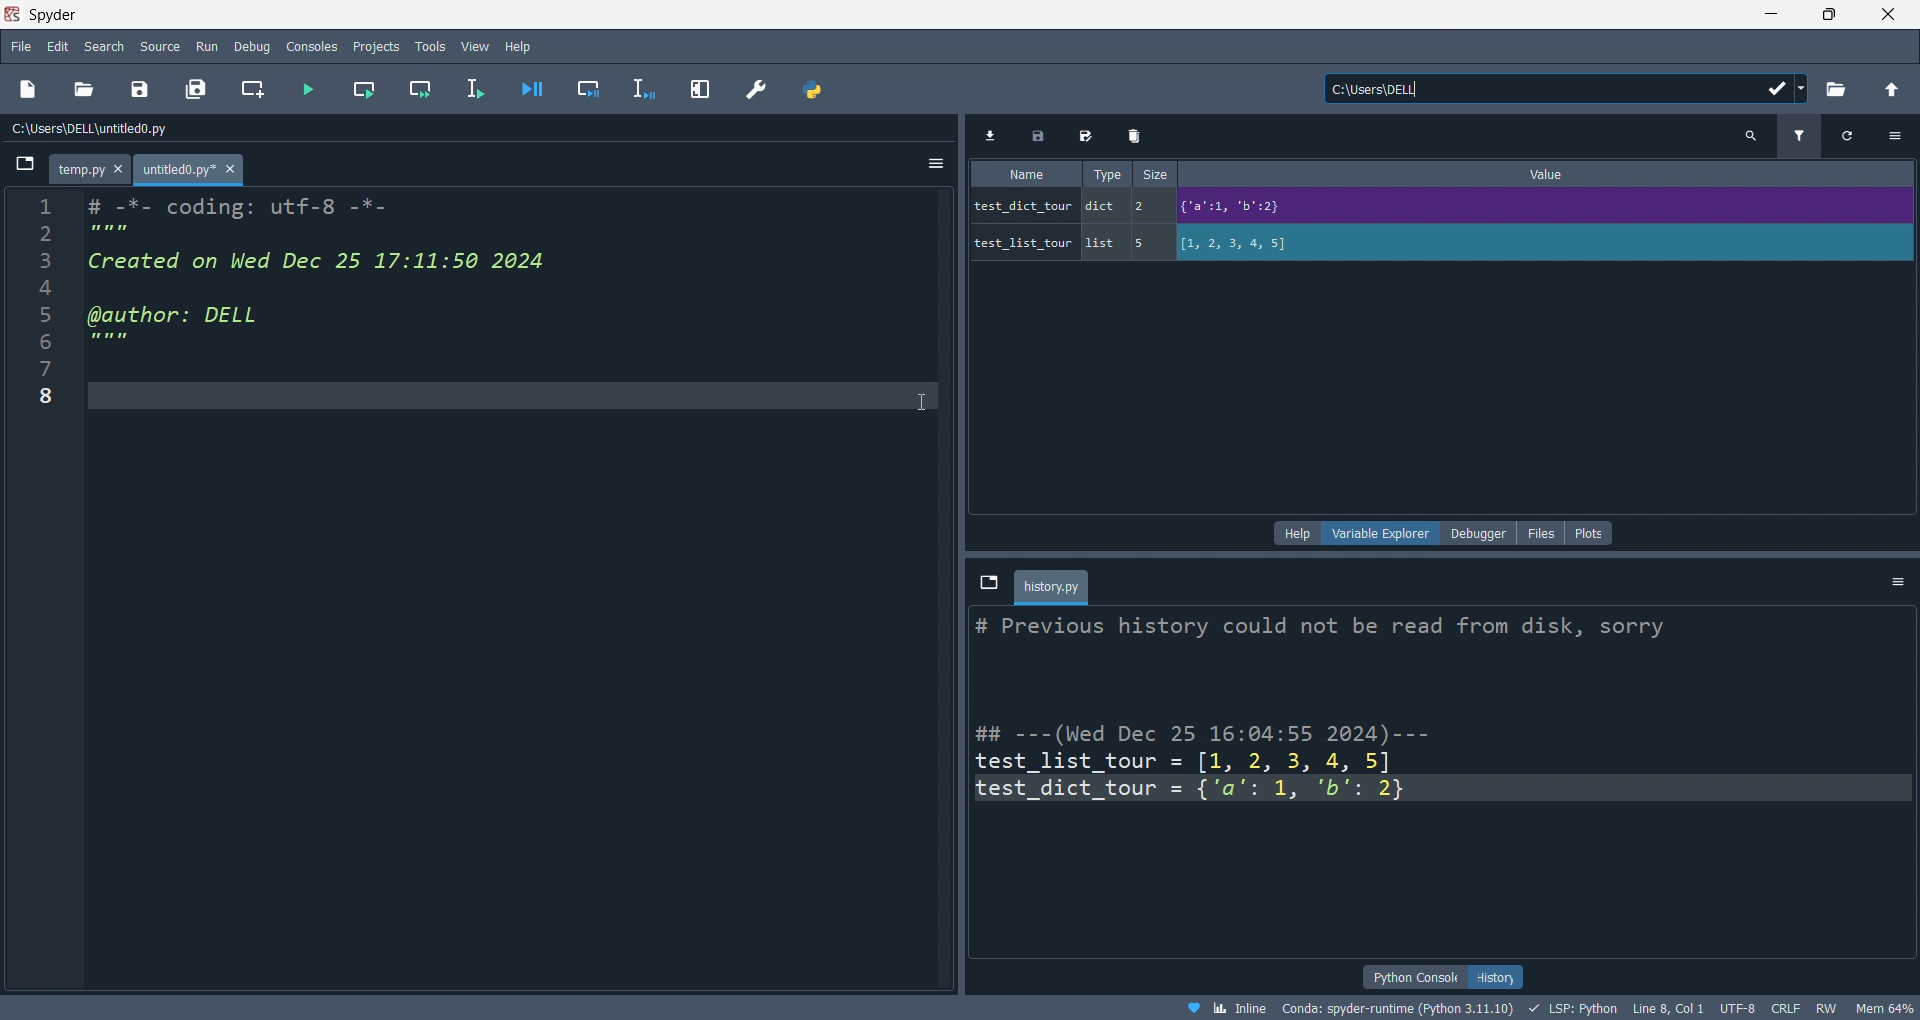 The image size is (1920, 1020). Describe the element at coordinates (210, 47) in the screenshot. I see `run` at that location.